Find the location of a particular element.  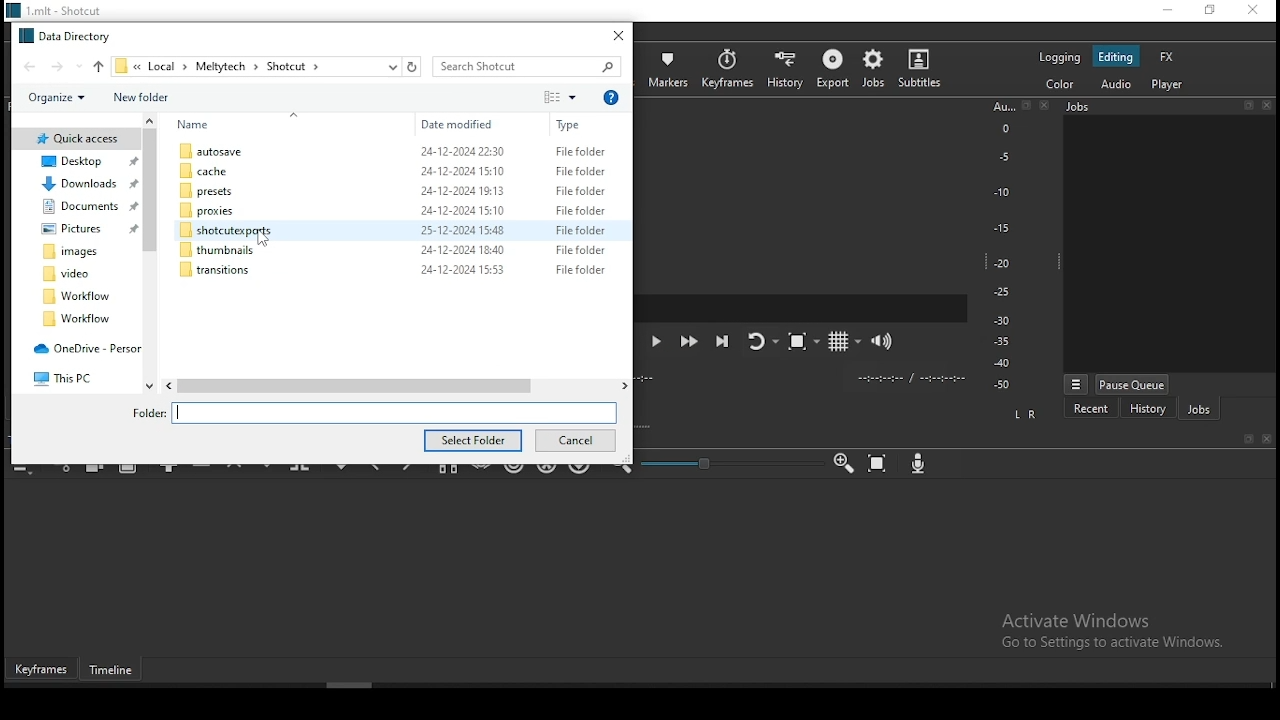

close is located at coordinates (1269, 104).